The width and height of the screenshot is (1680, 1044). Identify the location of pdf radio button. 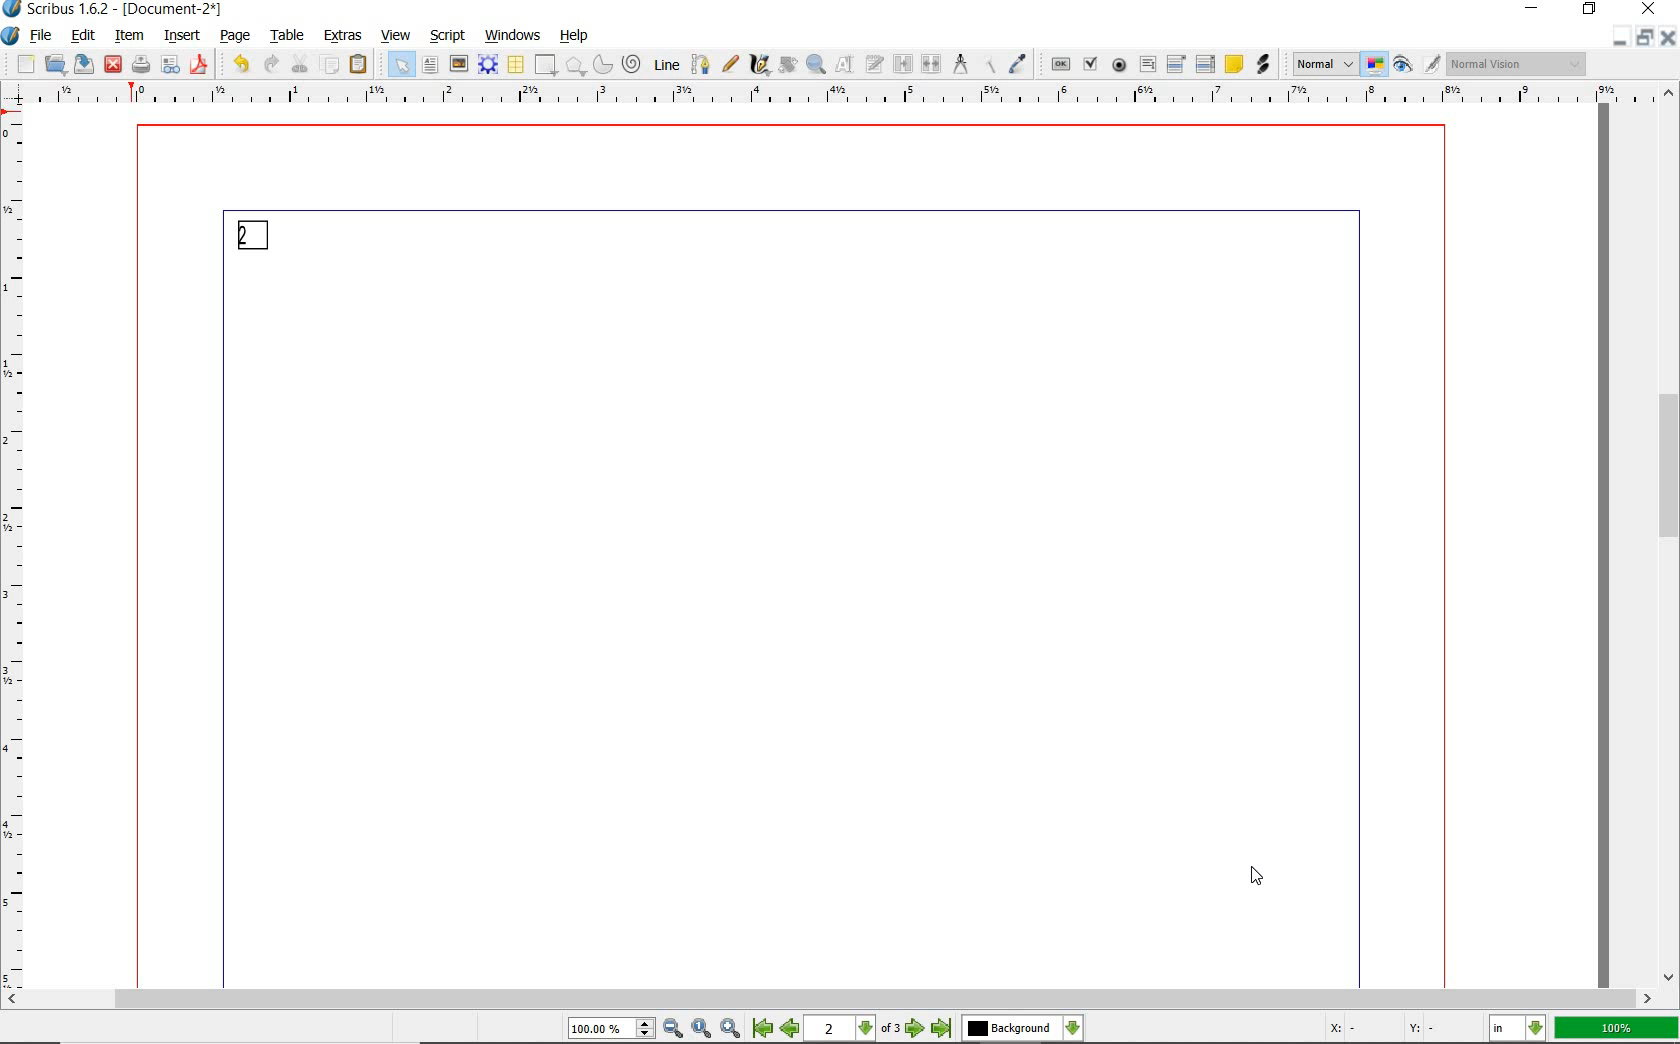
(1120, 65).